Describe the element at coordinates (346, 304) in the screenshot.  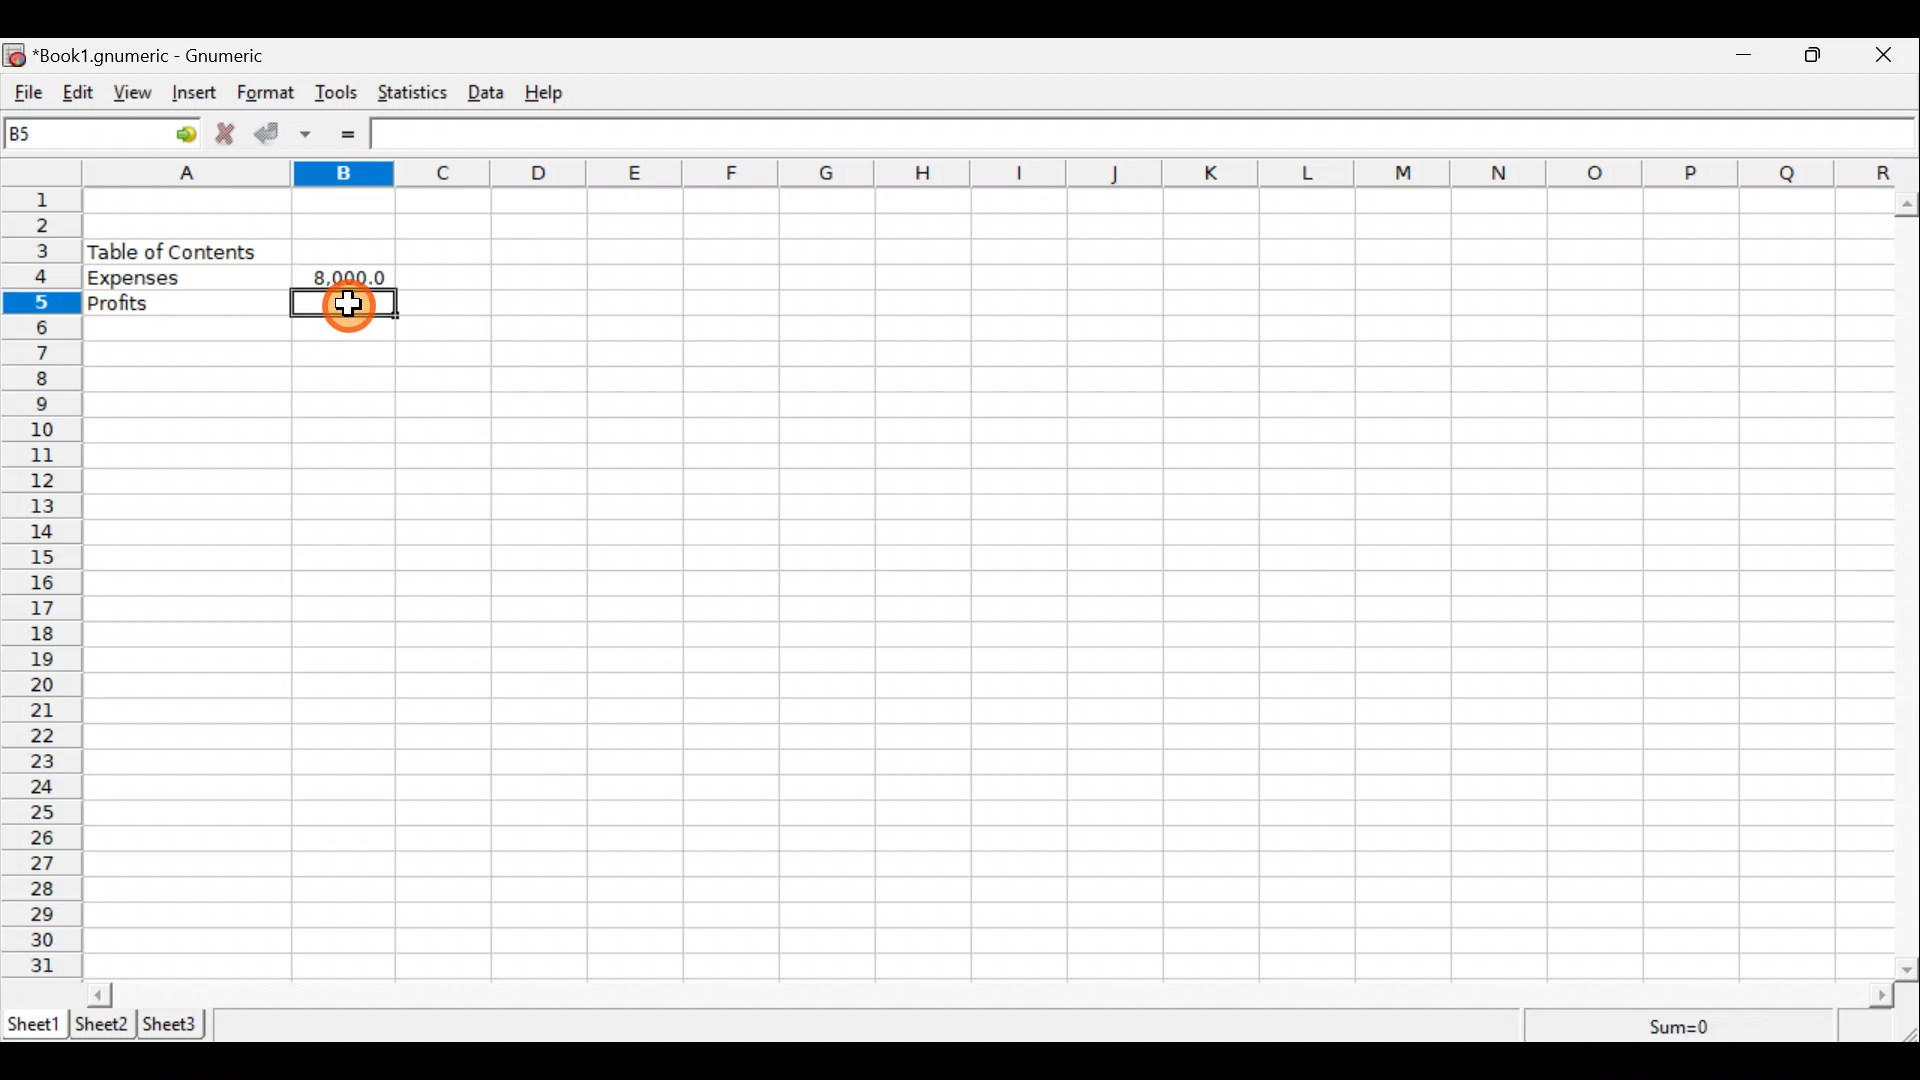
I see `Selected cell` at that location.